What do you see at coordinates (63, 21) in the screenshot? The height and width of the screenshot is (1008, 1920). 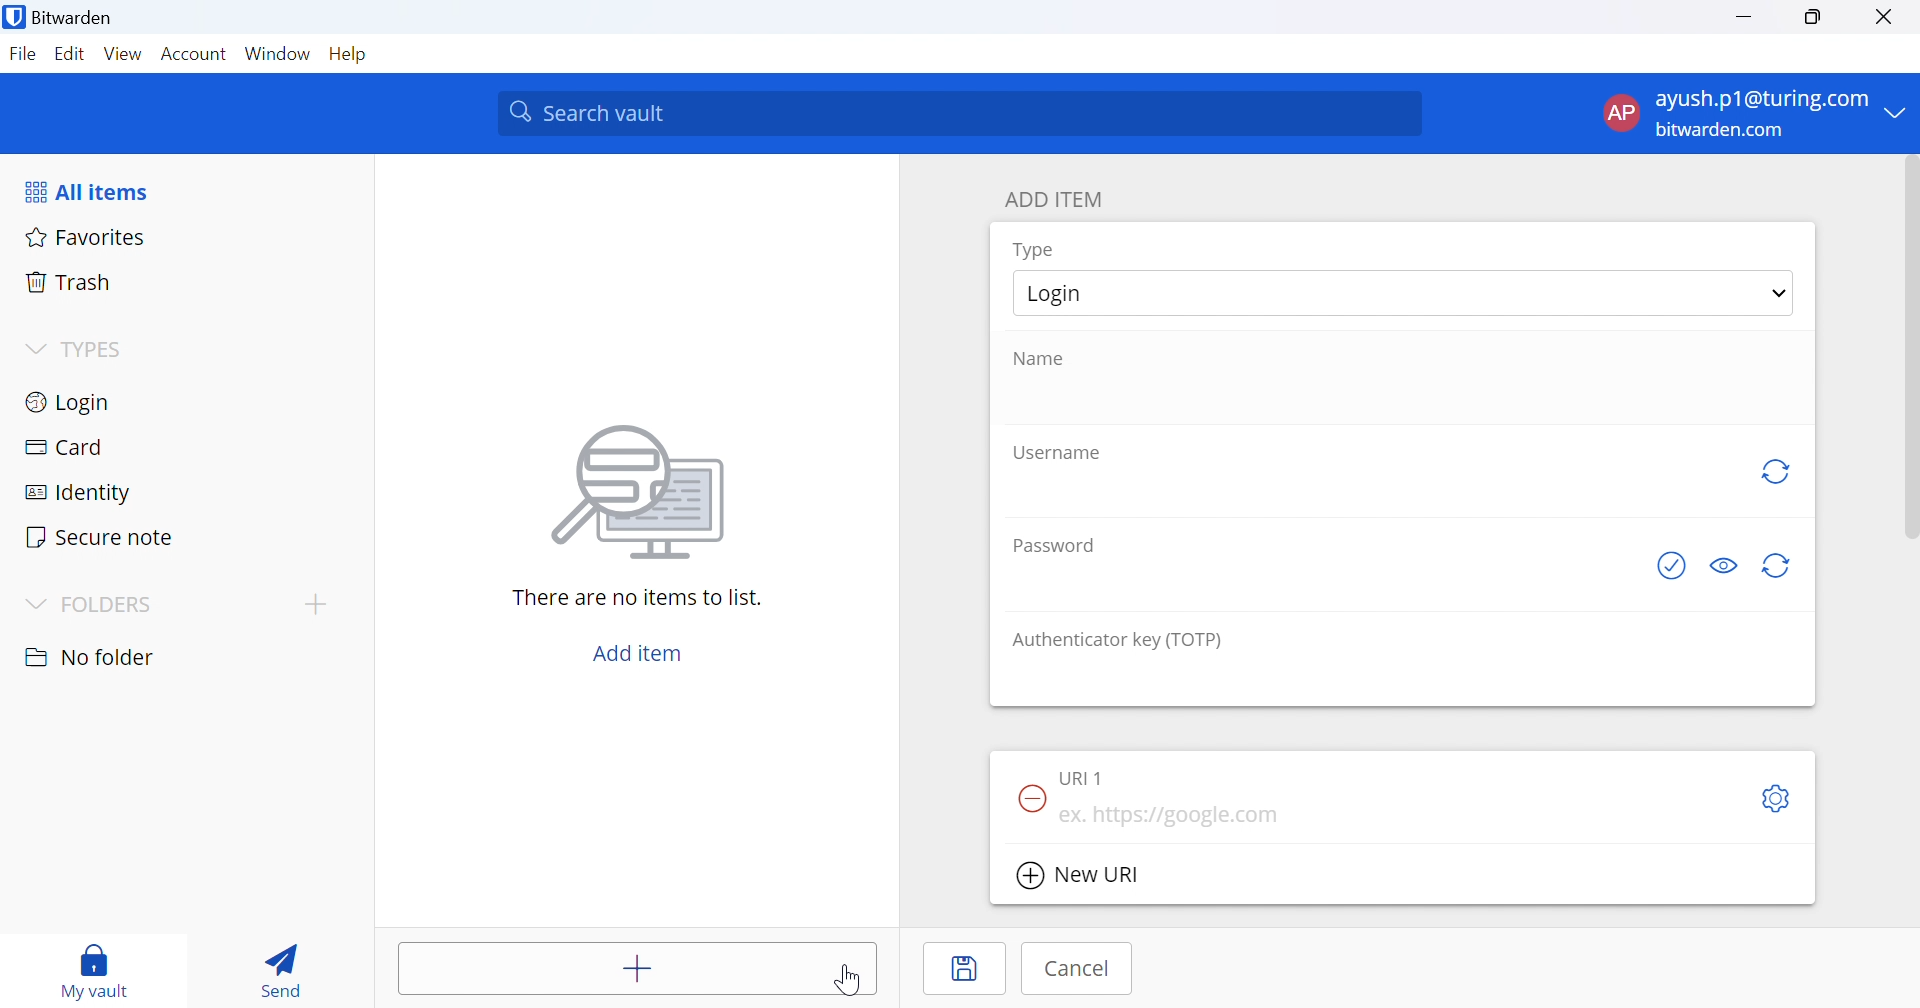 I see `Bitwarden` at bounding box center [63, 21].